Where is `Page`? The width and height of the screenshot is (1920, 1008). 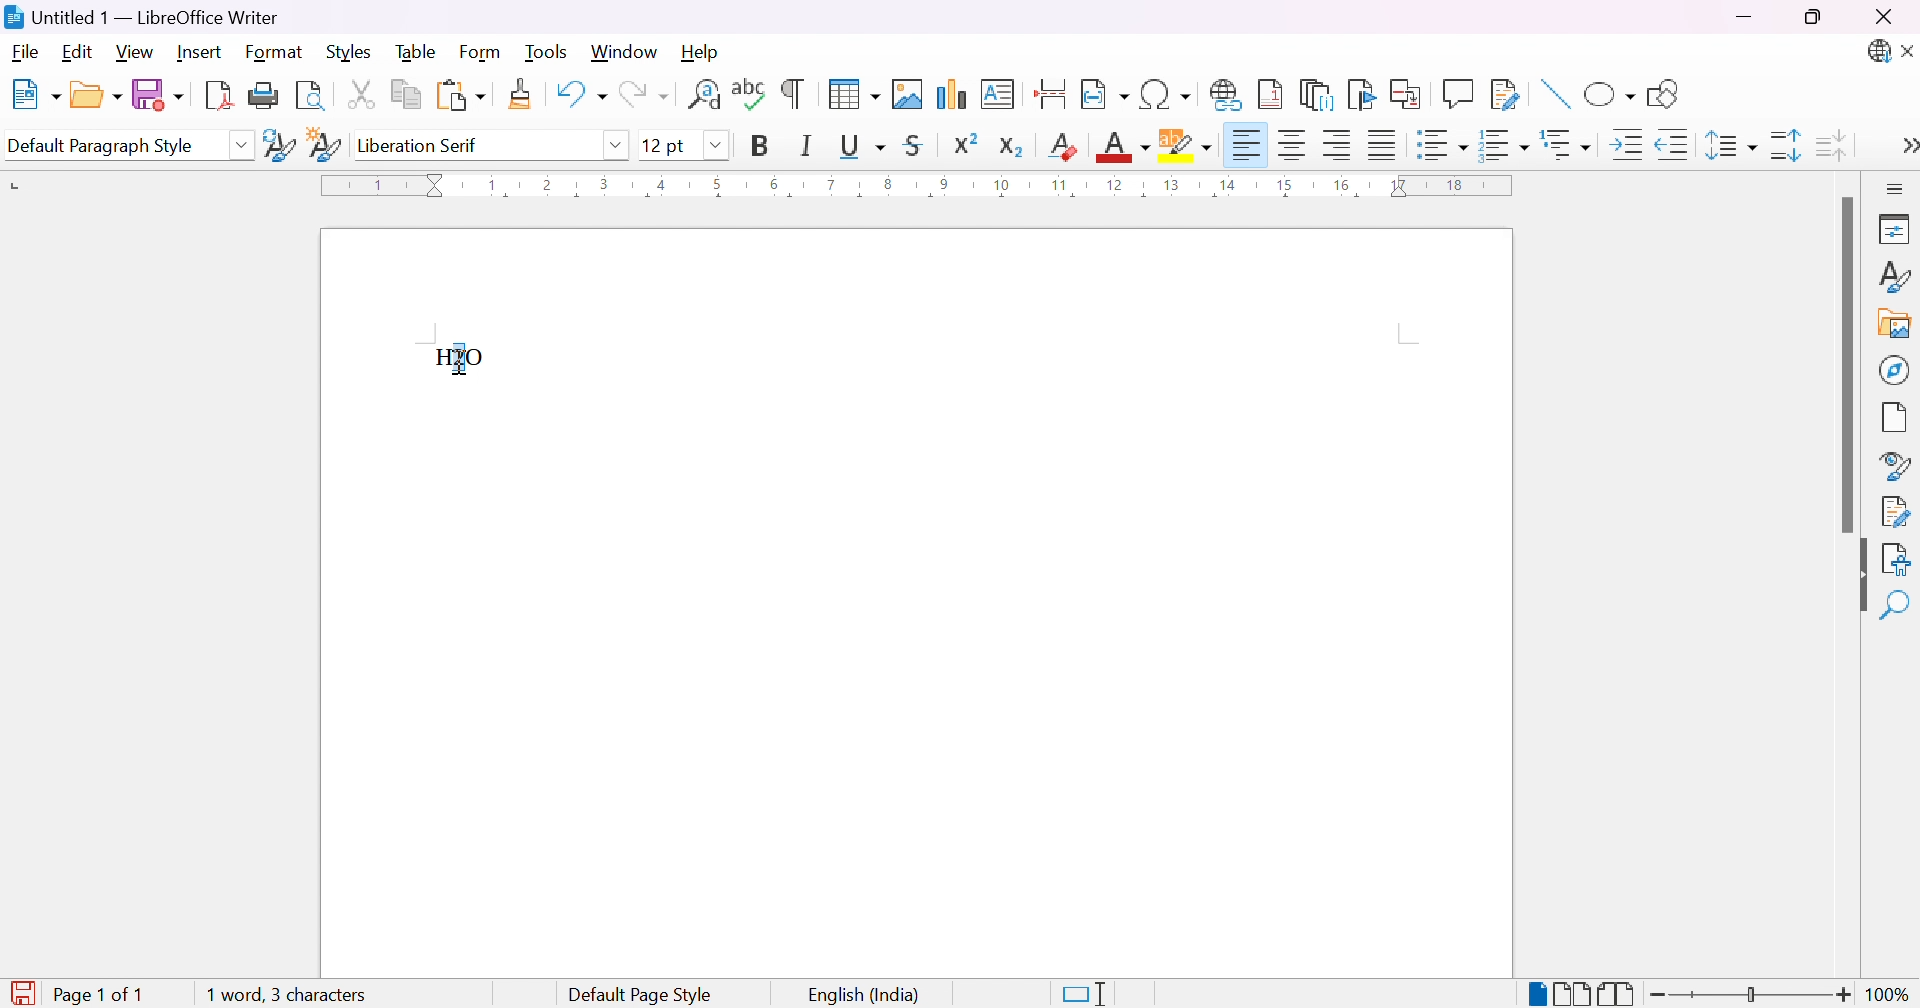
Page is located at coordinates (1896, 420).